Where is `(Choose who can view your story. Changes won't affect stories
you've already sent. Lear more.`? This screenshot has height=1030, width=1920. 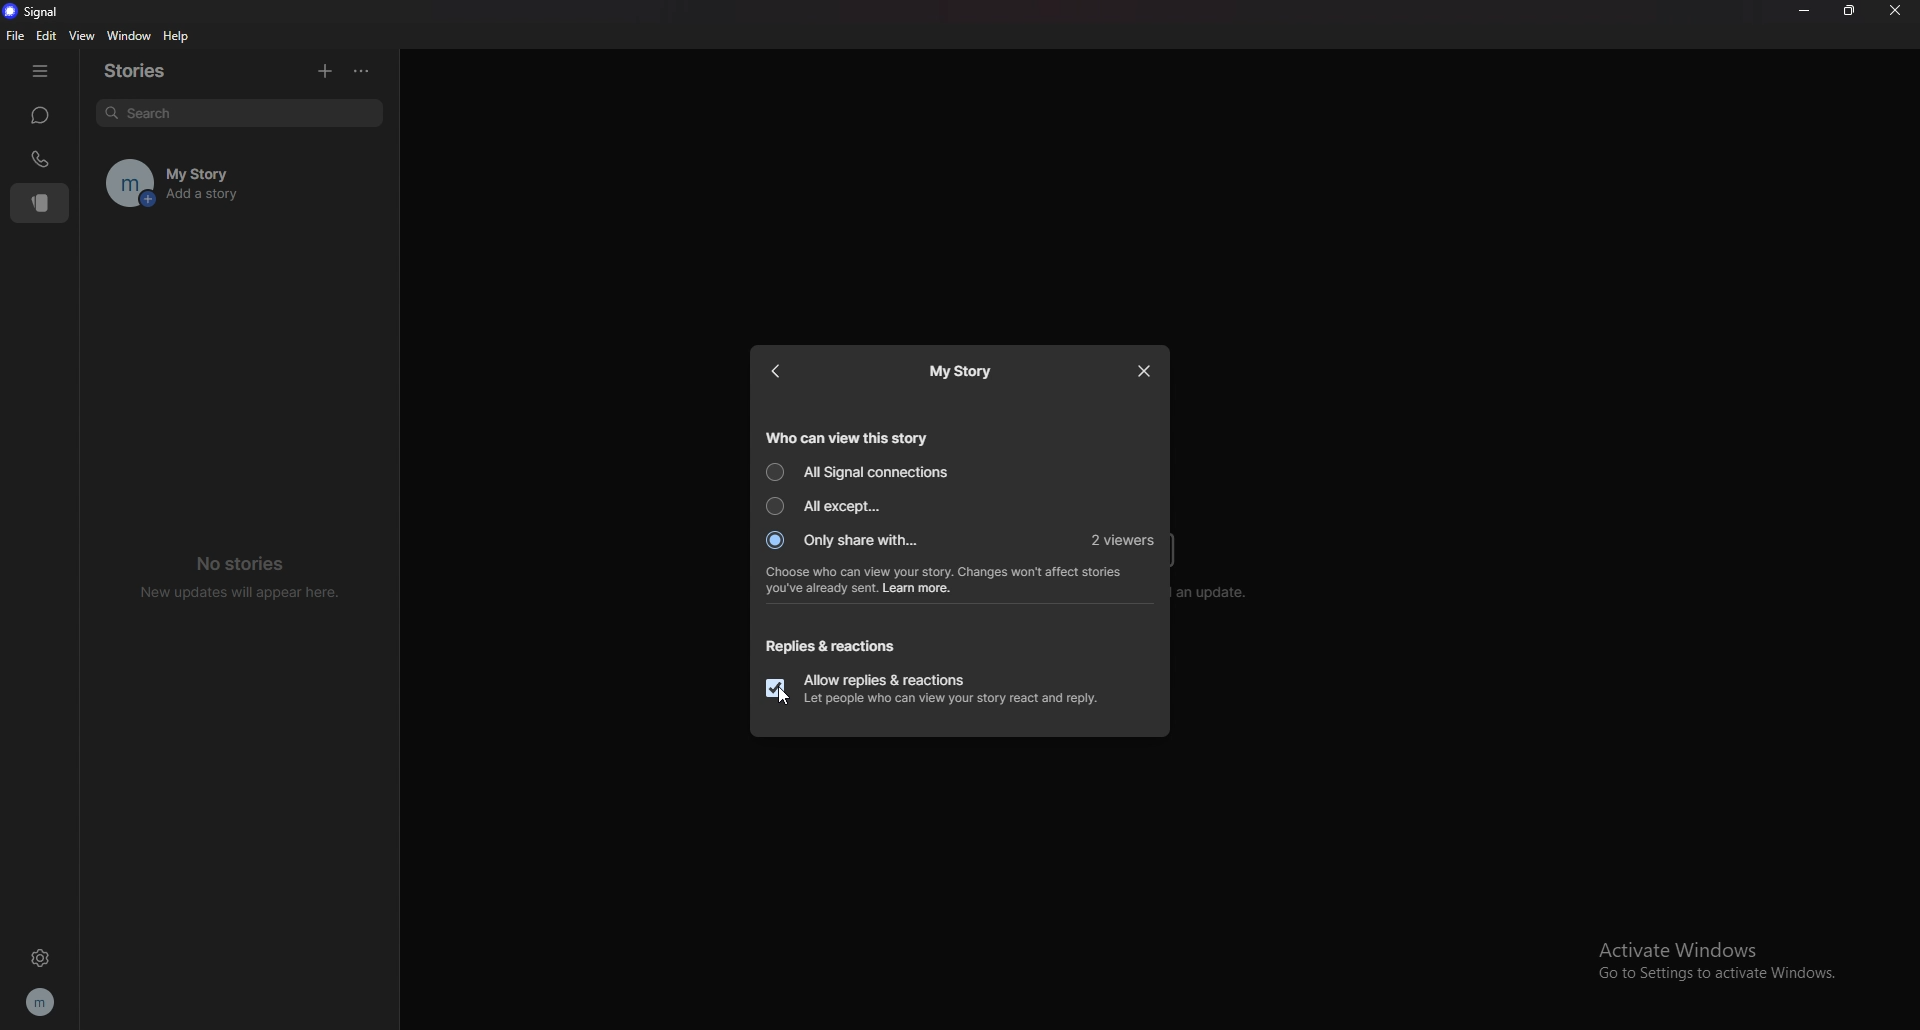 (Choose who can view your story. Changes won't affect stories
you've already sent. Lear more. is located at coordinates (948, 582).